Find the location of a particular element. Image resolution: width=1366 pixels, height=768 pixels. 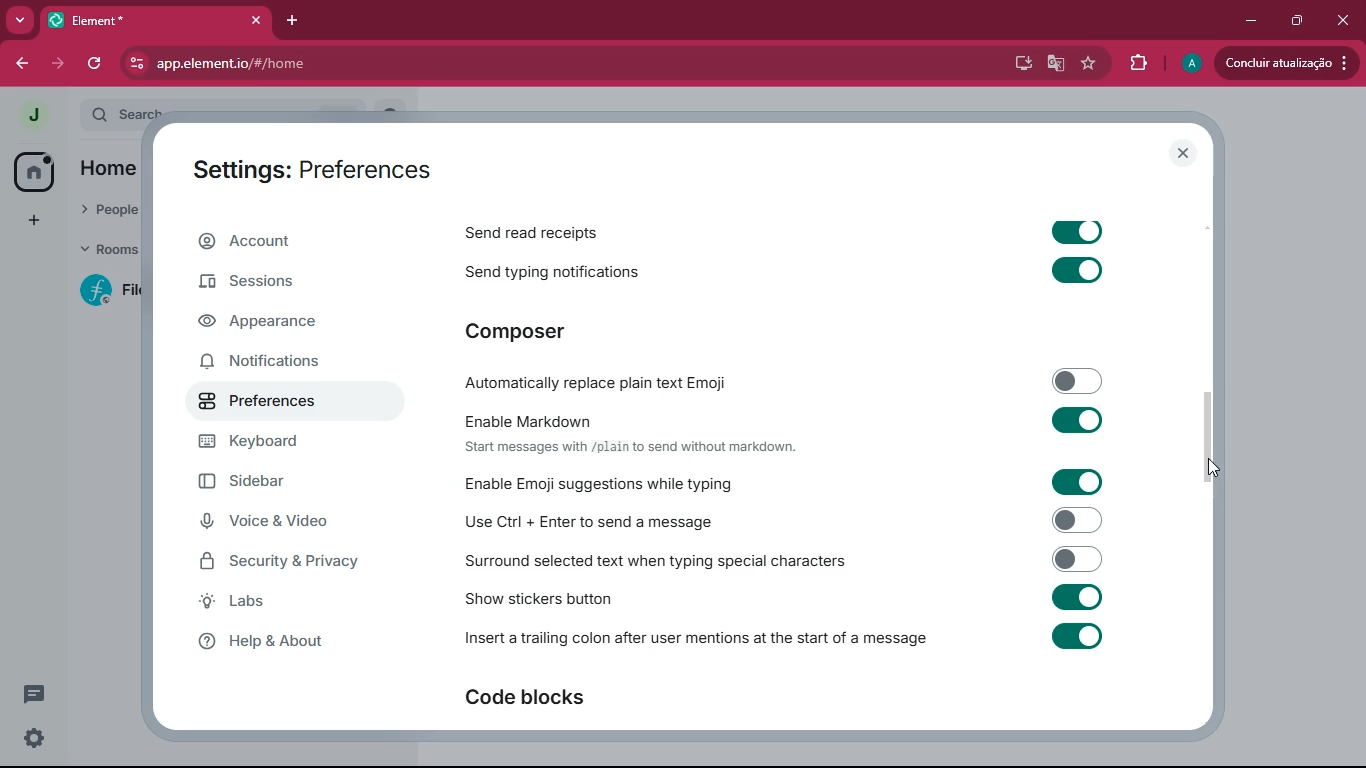

code blocks is located at coordinates (534, 697).